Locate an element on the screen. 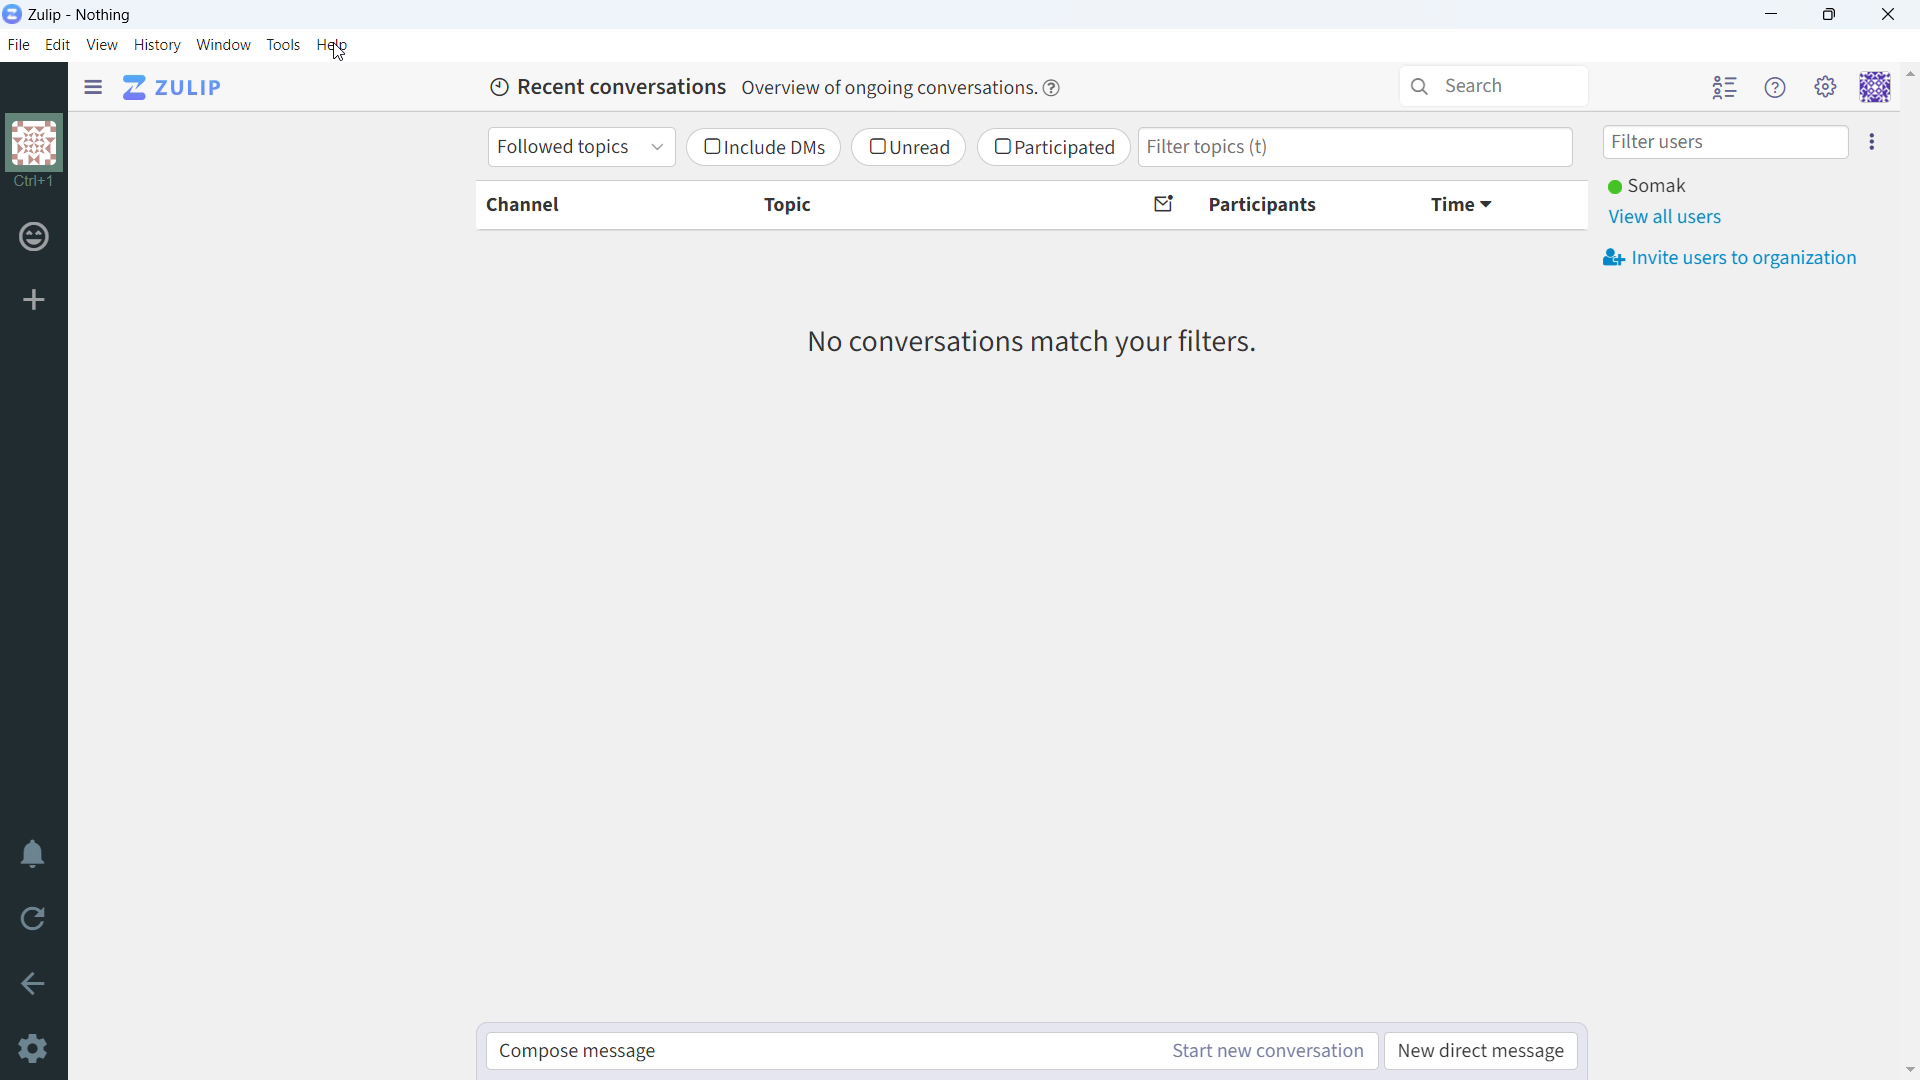 The image size is (1920, 1080). filter topics is located at coordinates (1355, 146).